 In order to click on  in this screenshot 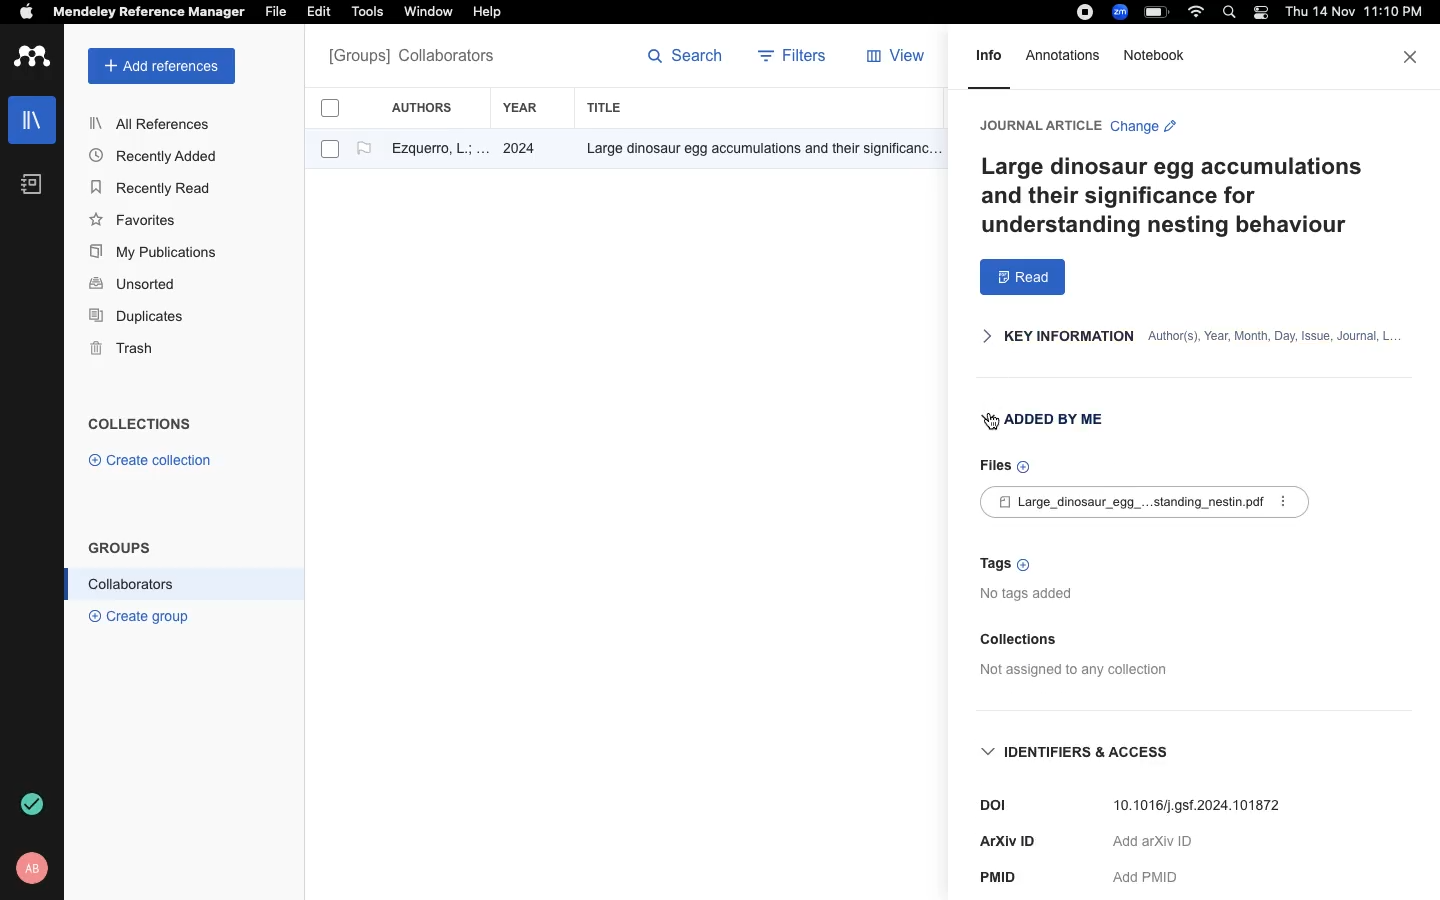, I will do `click(755, 150)`.